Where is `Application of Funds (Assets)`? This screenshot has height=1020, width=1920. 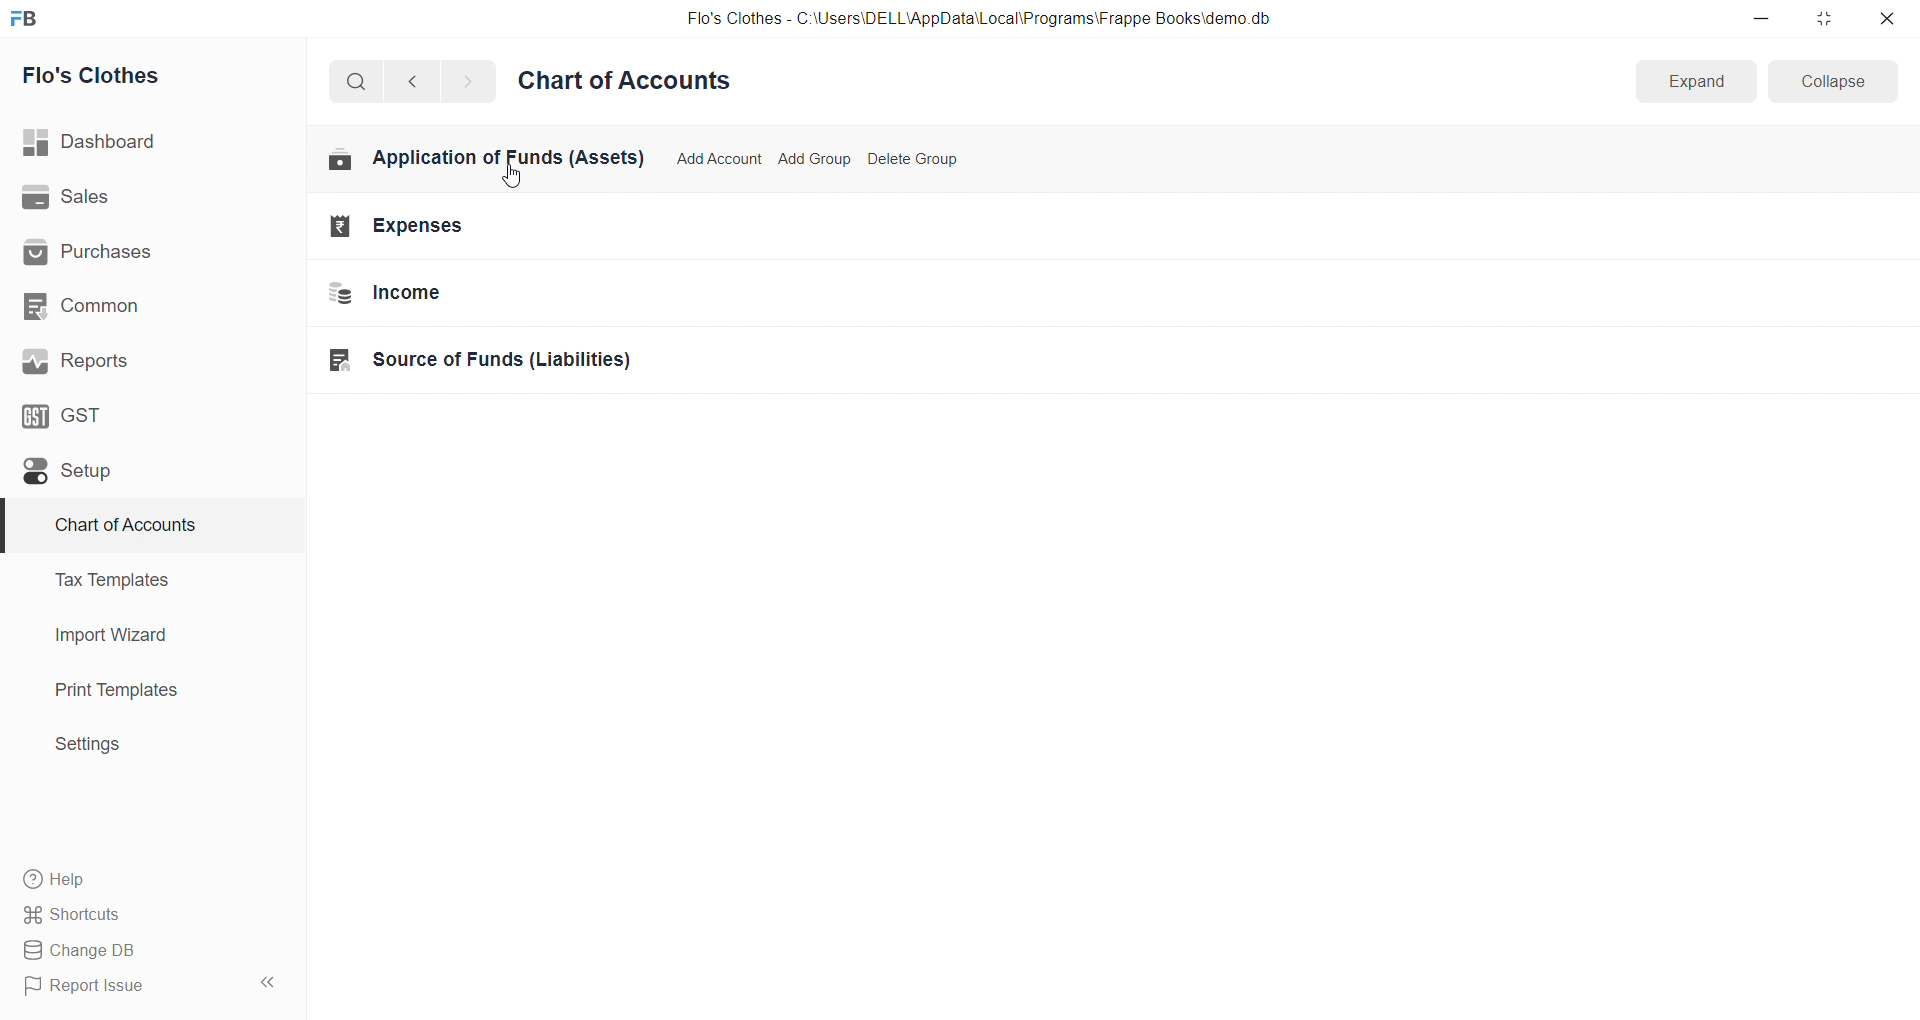 Application of Funds (Assets) is located at coordinates (487, 158).